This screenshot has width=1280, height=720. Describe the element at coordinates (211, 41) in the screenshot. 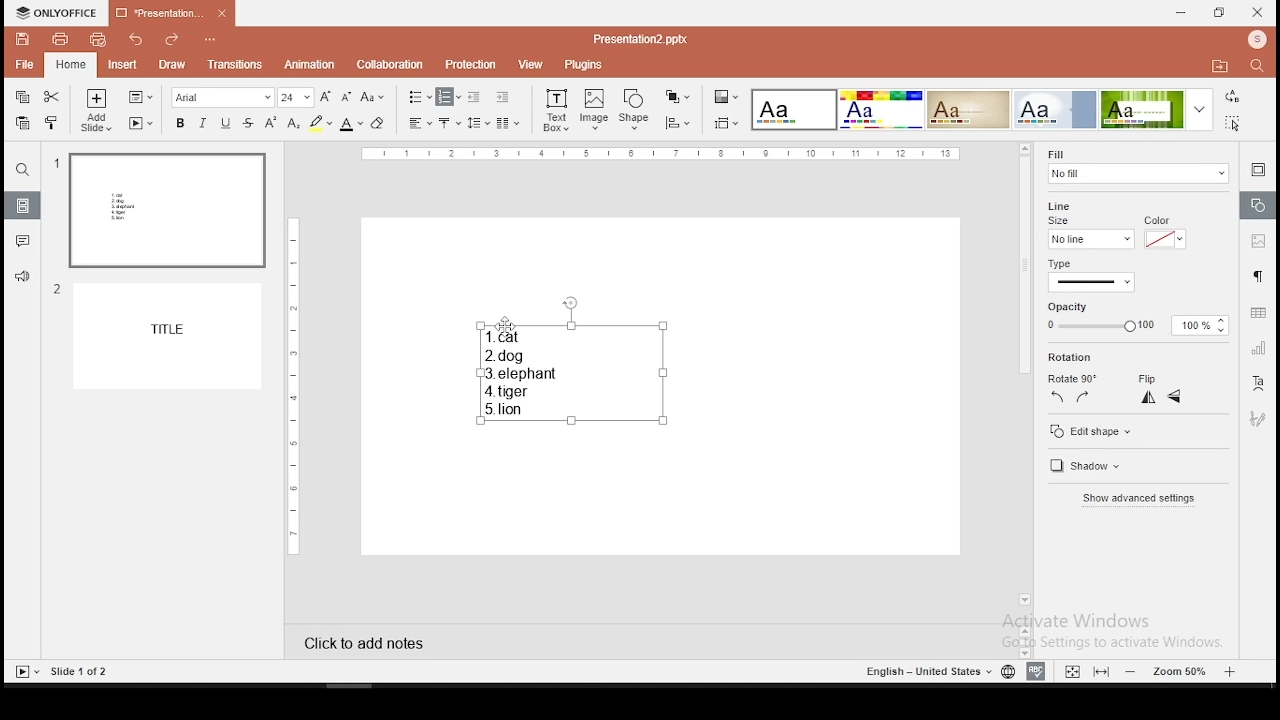

I see `options` at that location.